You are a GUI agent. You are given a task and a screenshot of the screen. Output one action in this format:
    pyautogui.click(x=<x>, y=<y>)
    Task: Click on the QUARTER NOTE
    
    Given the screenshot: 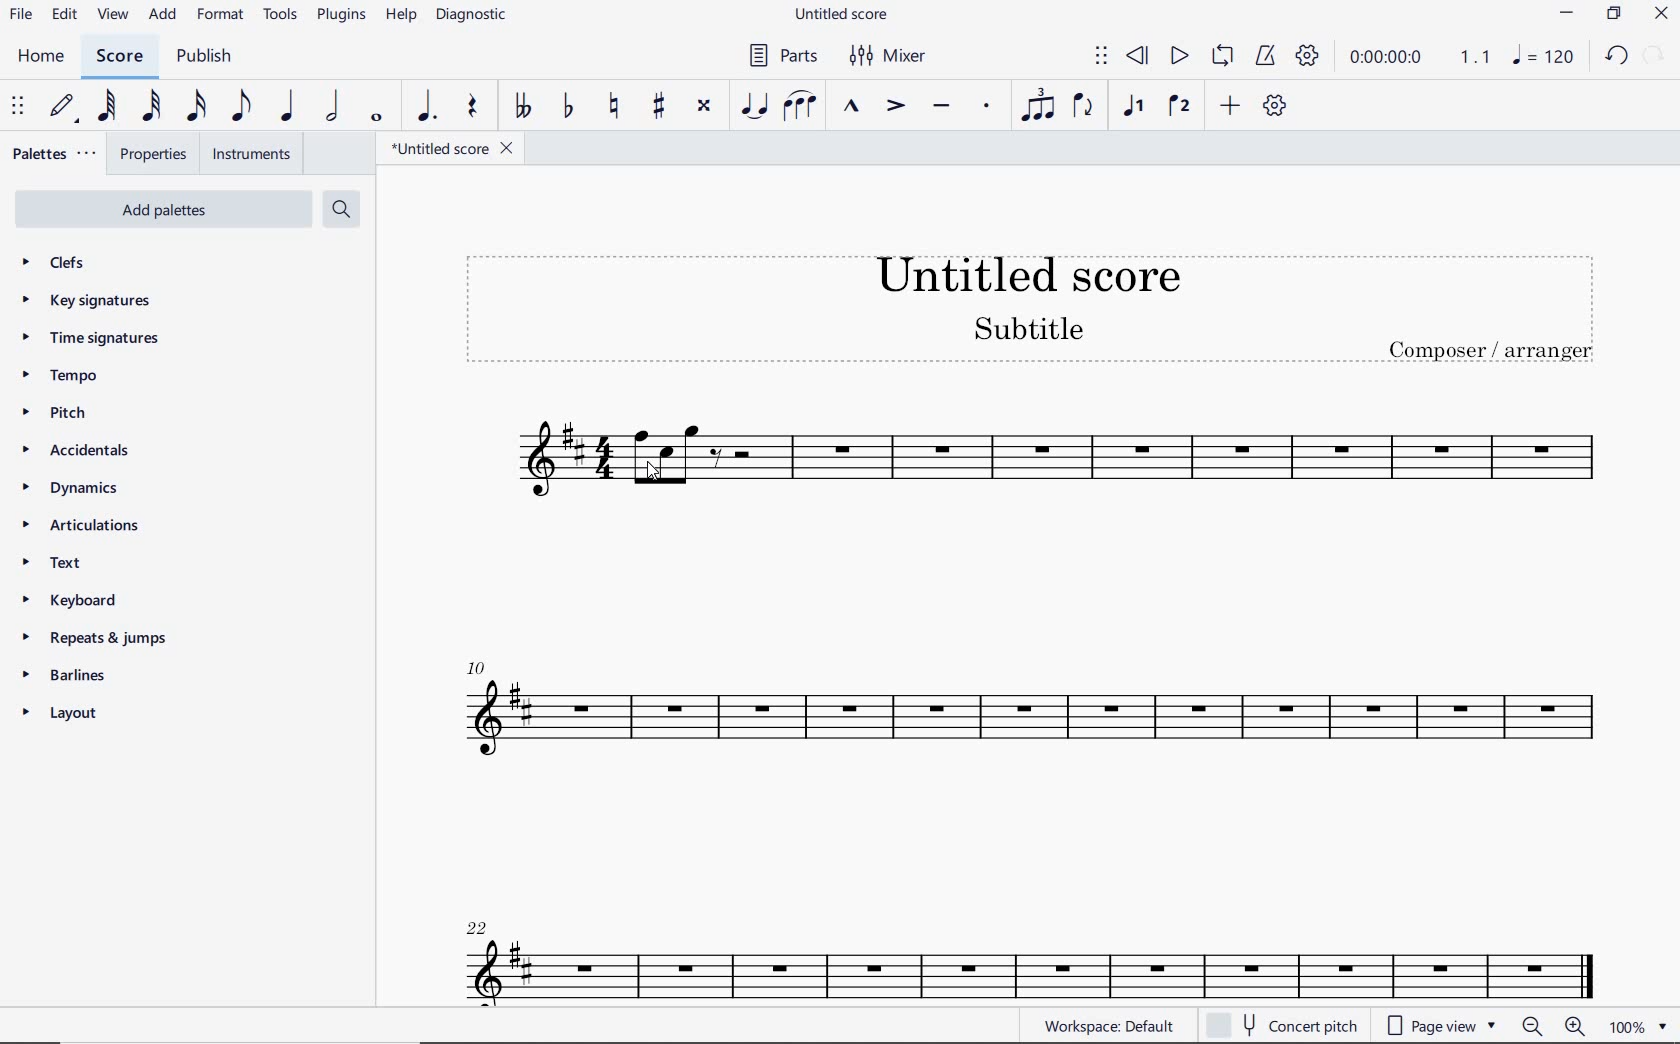 What is the action you would take?
    pyautogui.click(x=285, y=107)
    